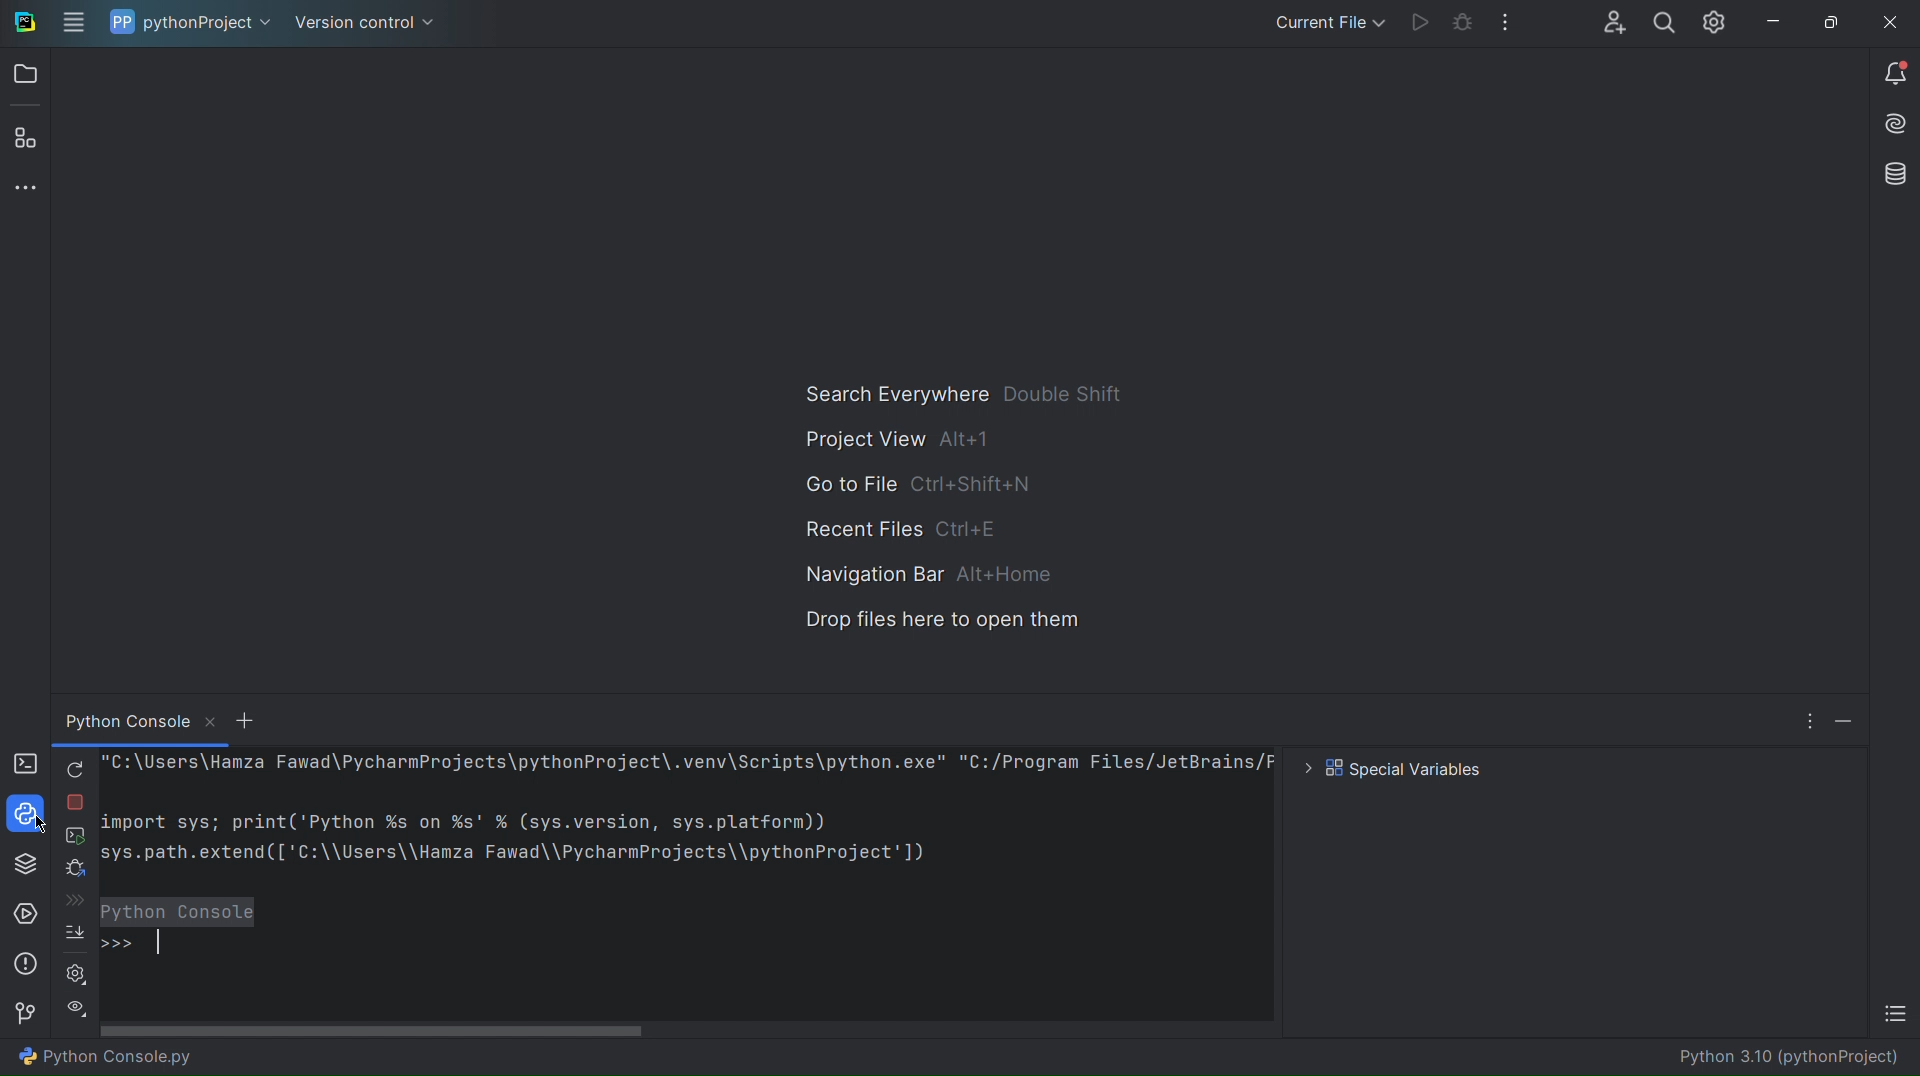 Image resolution: width=1920 pixels, height=1076 pixels. What do you see at coordinates (76, 1006) in the screenshot?
I see `Output Actions` at bounding box center [76, 1006].